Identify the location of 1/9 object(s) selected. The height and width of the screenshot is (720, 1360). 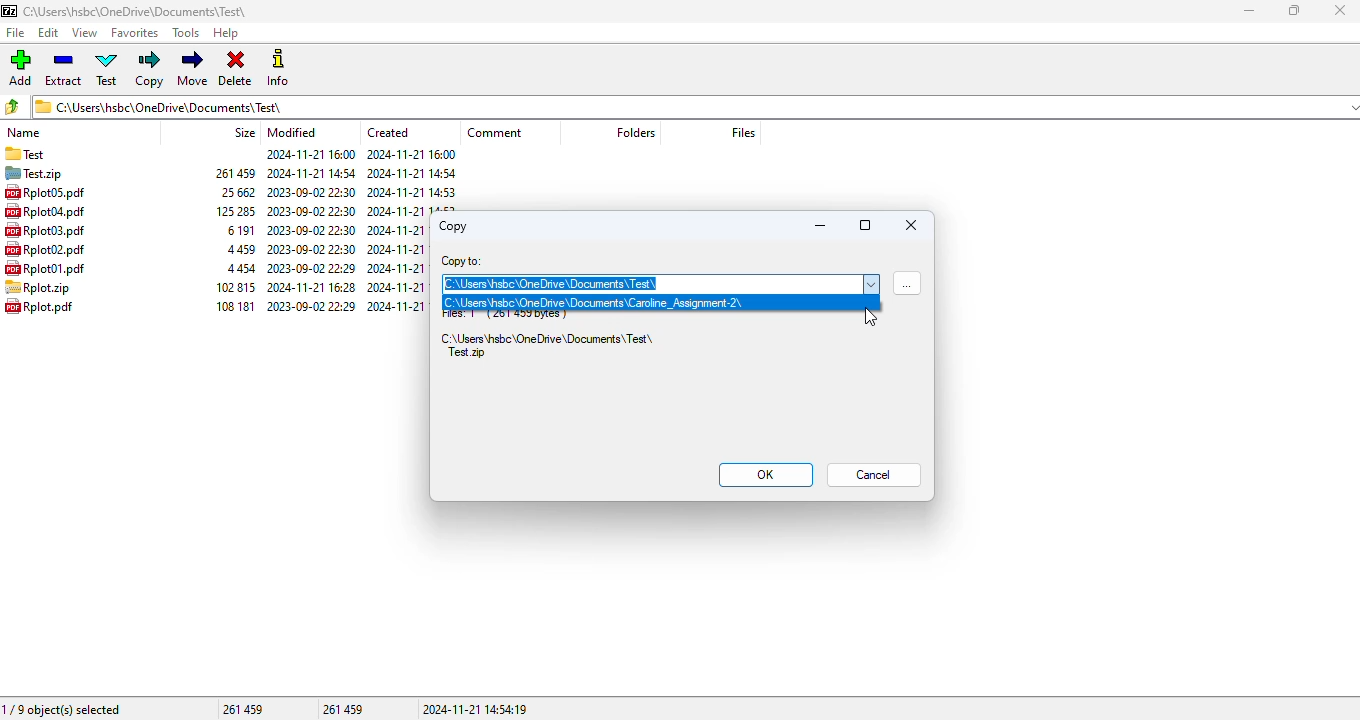
(62, 710).